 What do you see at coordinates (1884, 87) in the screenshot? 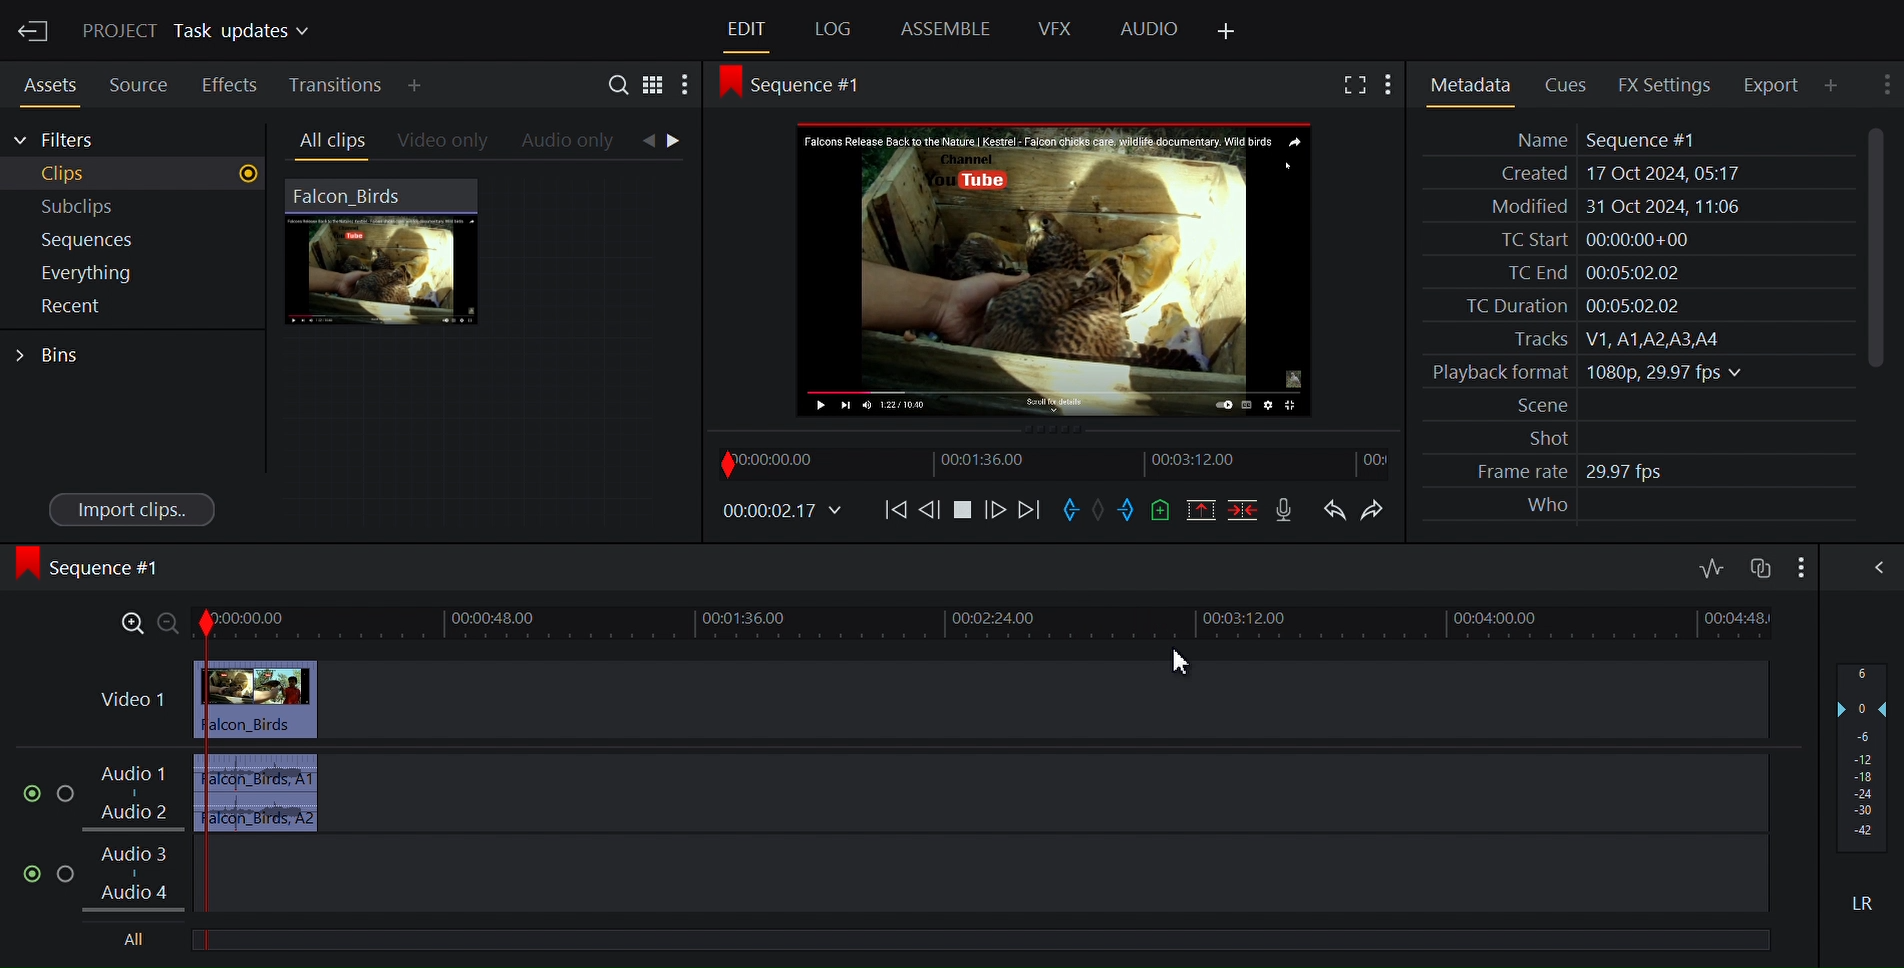
I see `Show settings menu` at bounding box center [1884, 87].